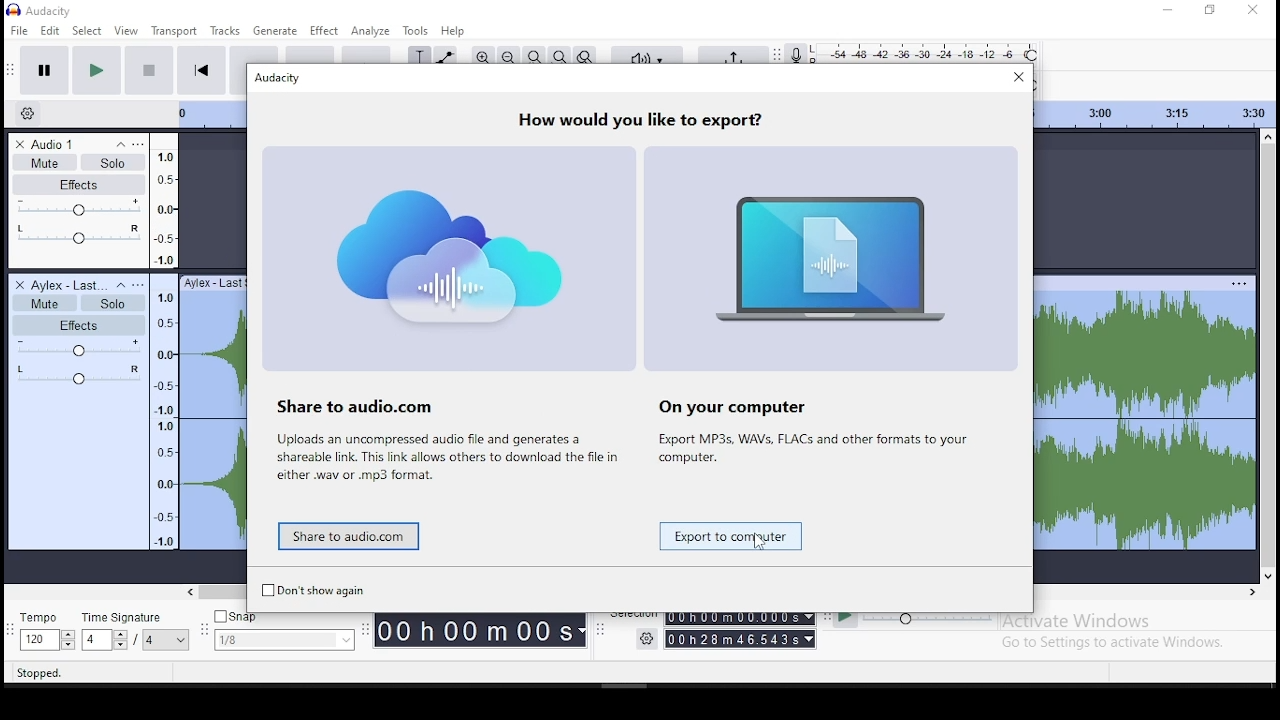 The image size is (1280, 720). Describe the element at coordinates (419, 55) in the screenshot. I see `selection tool` at that location.